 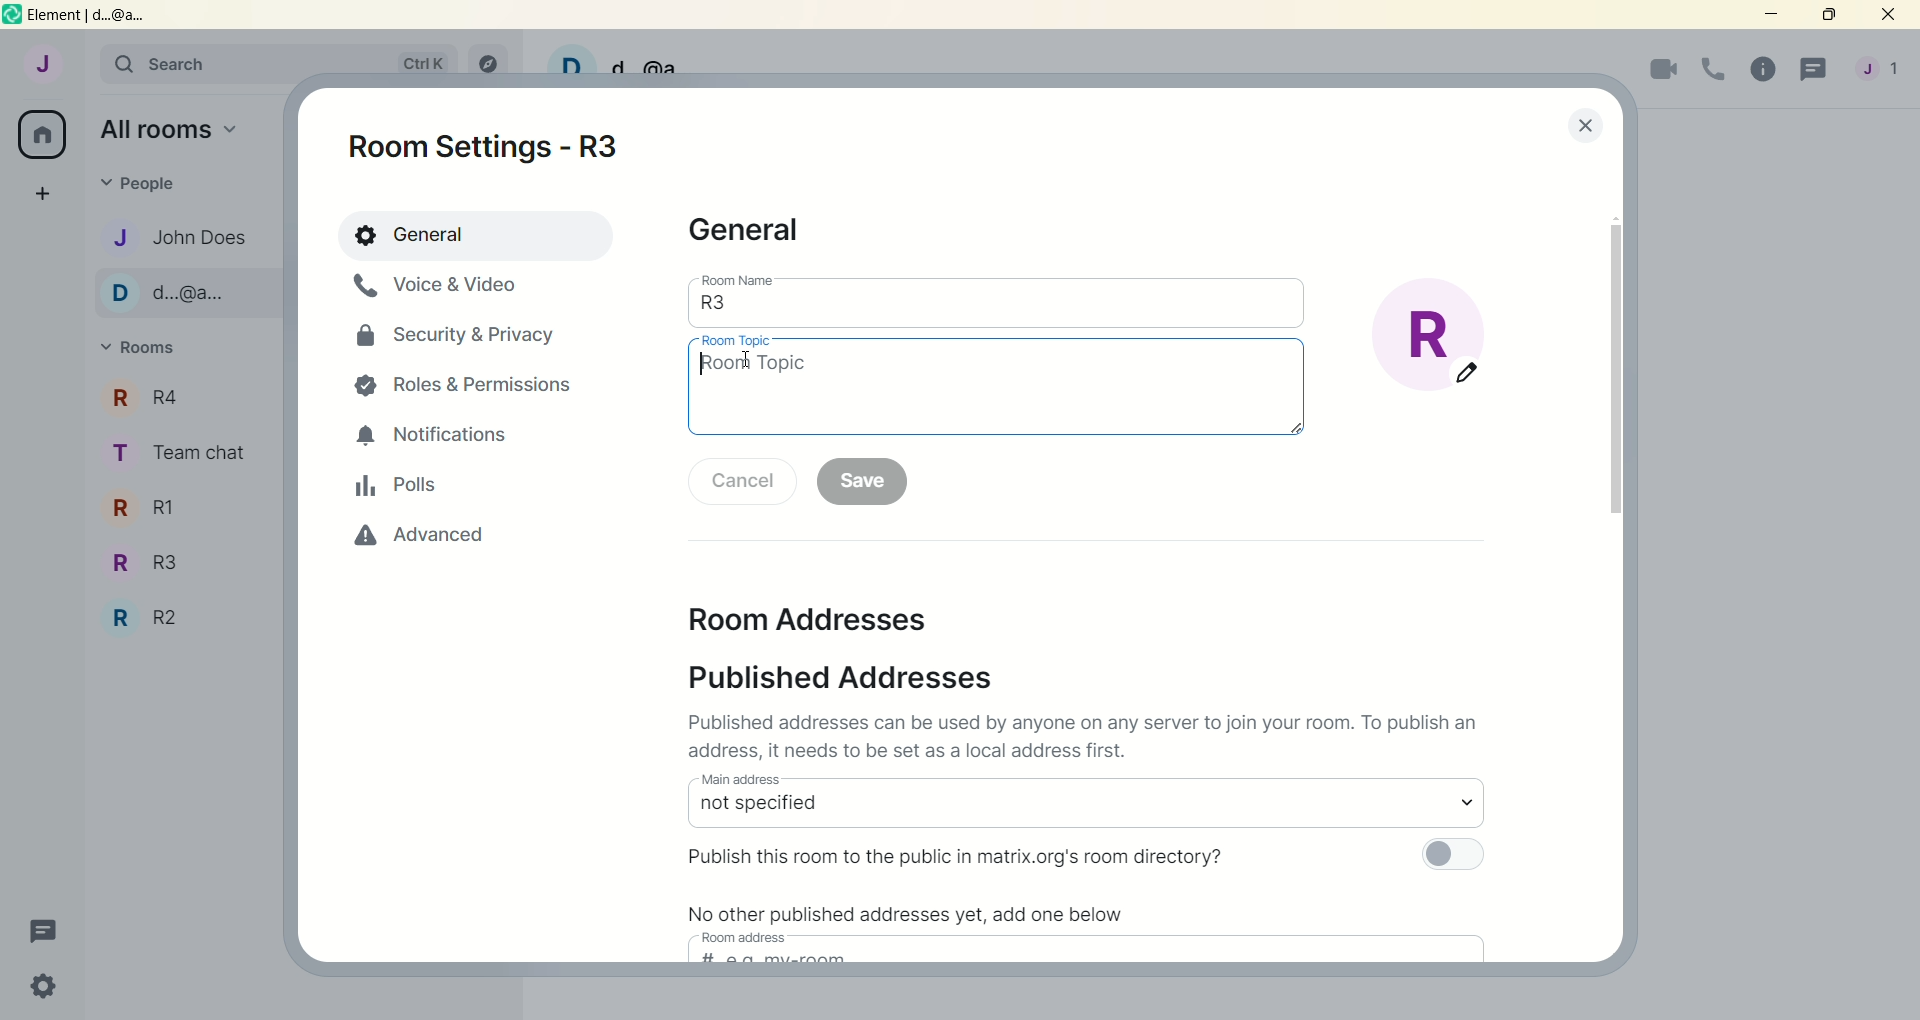 I want to click on r4, so click(x=181, y=396).